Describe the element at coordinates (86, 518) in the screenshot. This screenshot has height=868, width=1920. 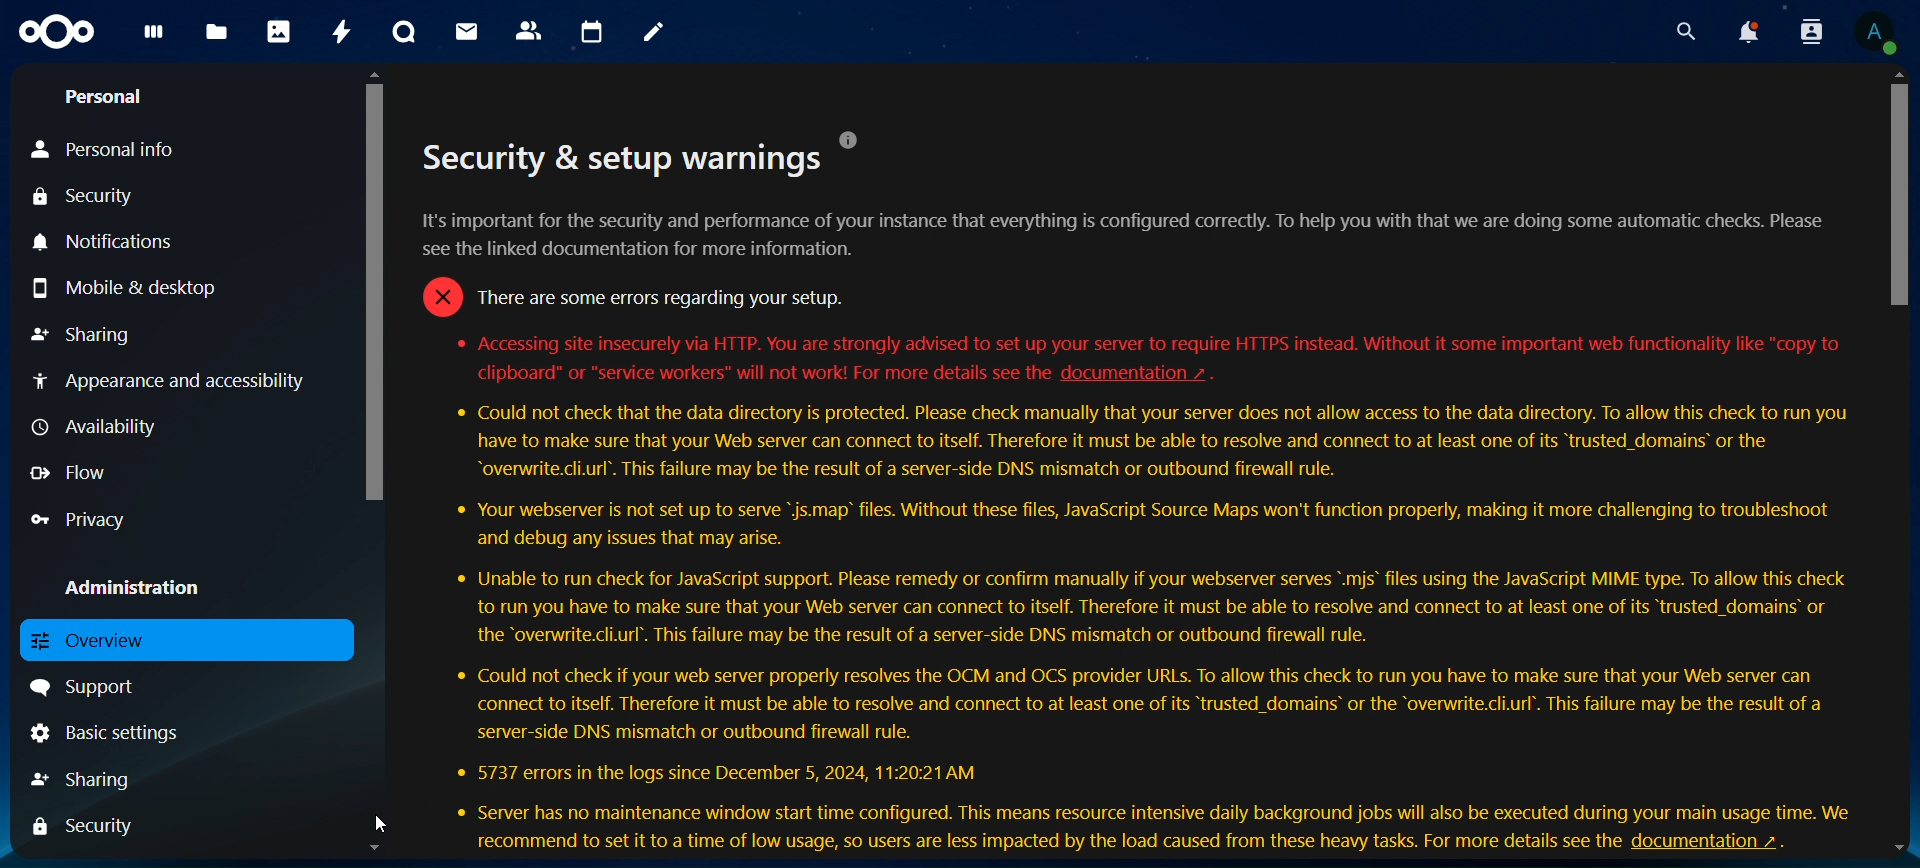
I see `privacy` at that location.